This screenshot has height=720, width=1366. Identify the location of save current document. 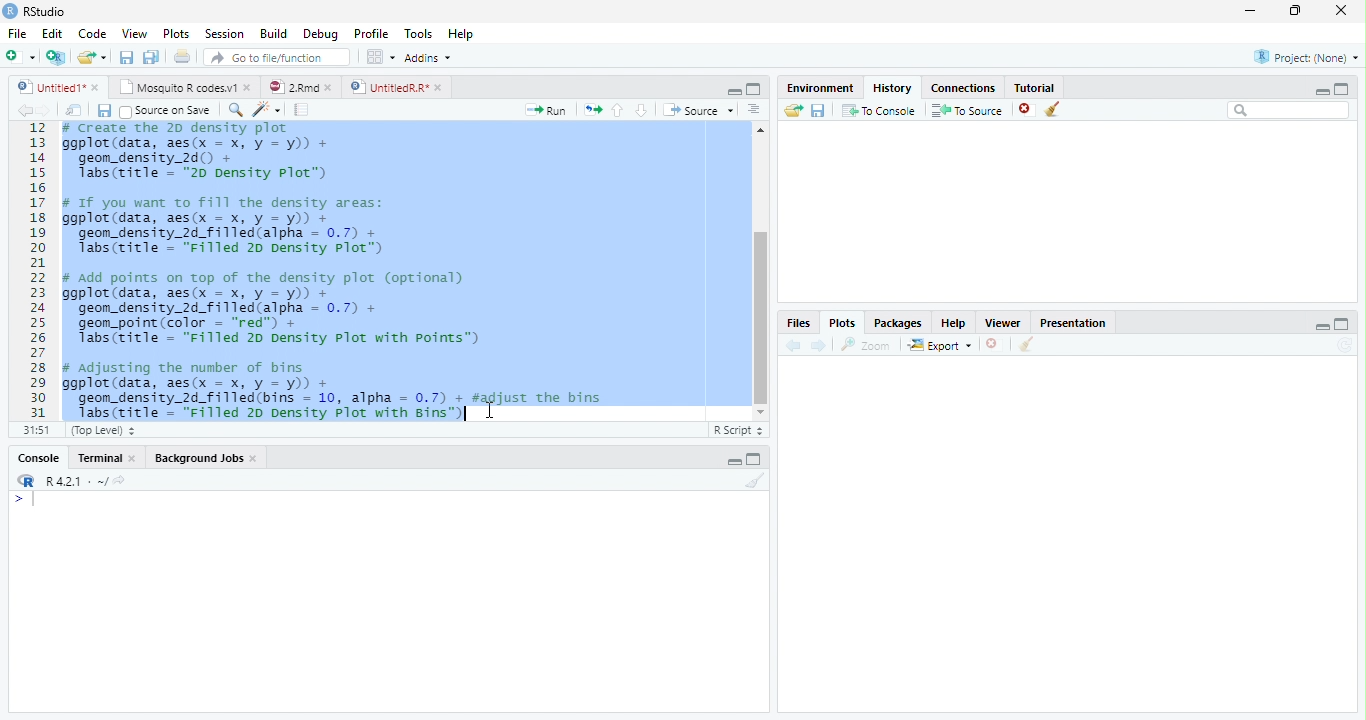
(125, 57).